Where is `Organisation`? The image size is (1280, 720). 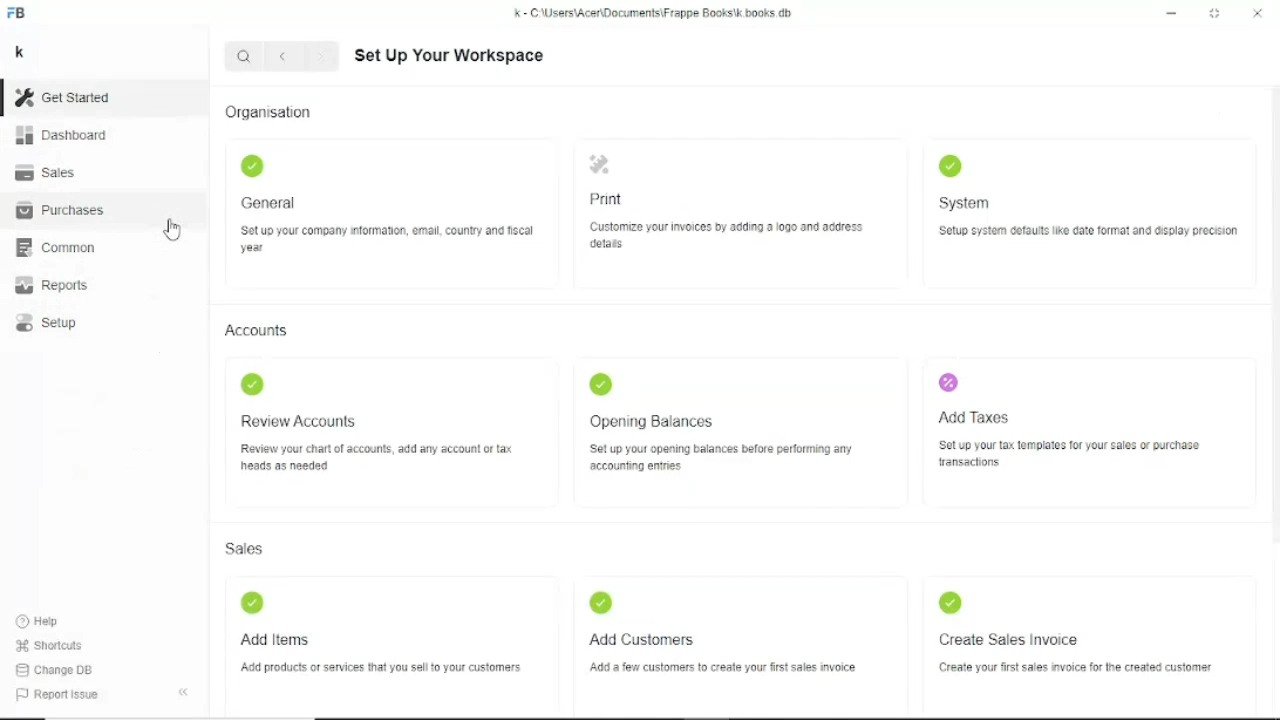
Organisation is located at coordinates (268, 112).